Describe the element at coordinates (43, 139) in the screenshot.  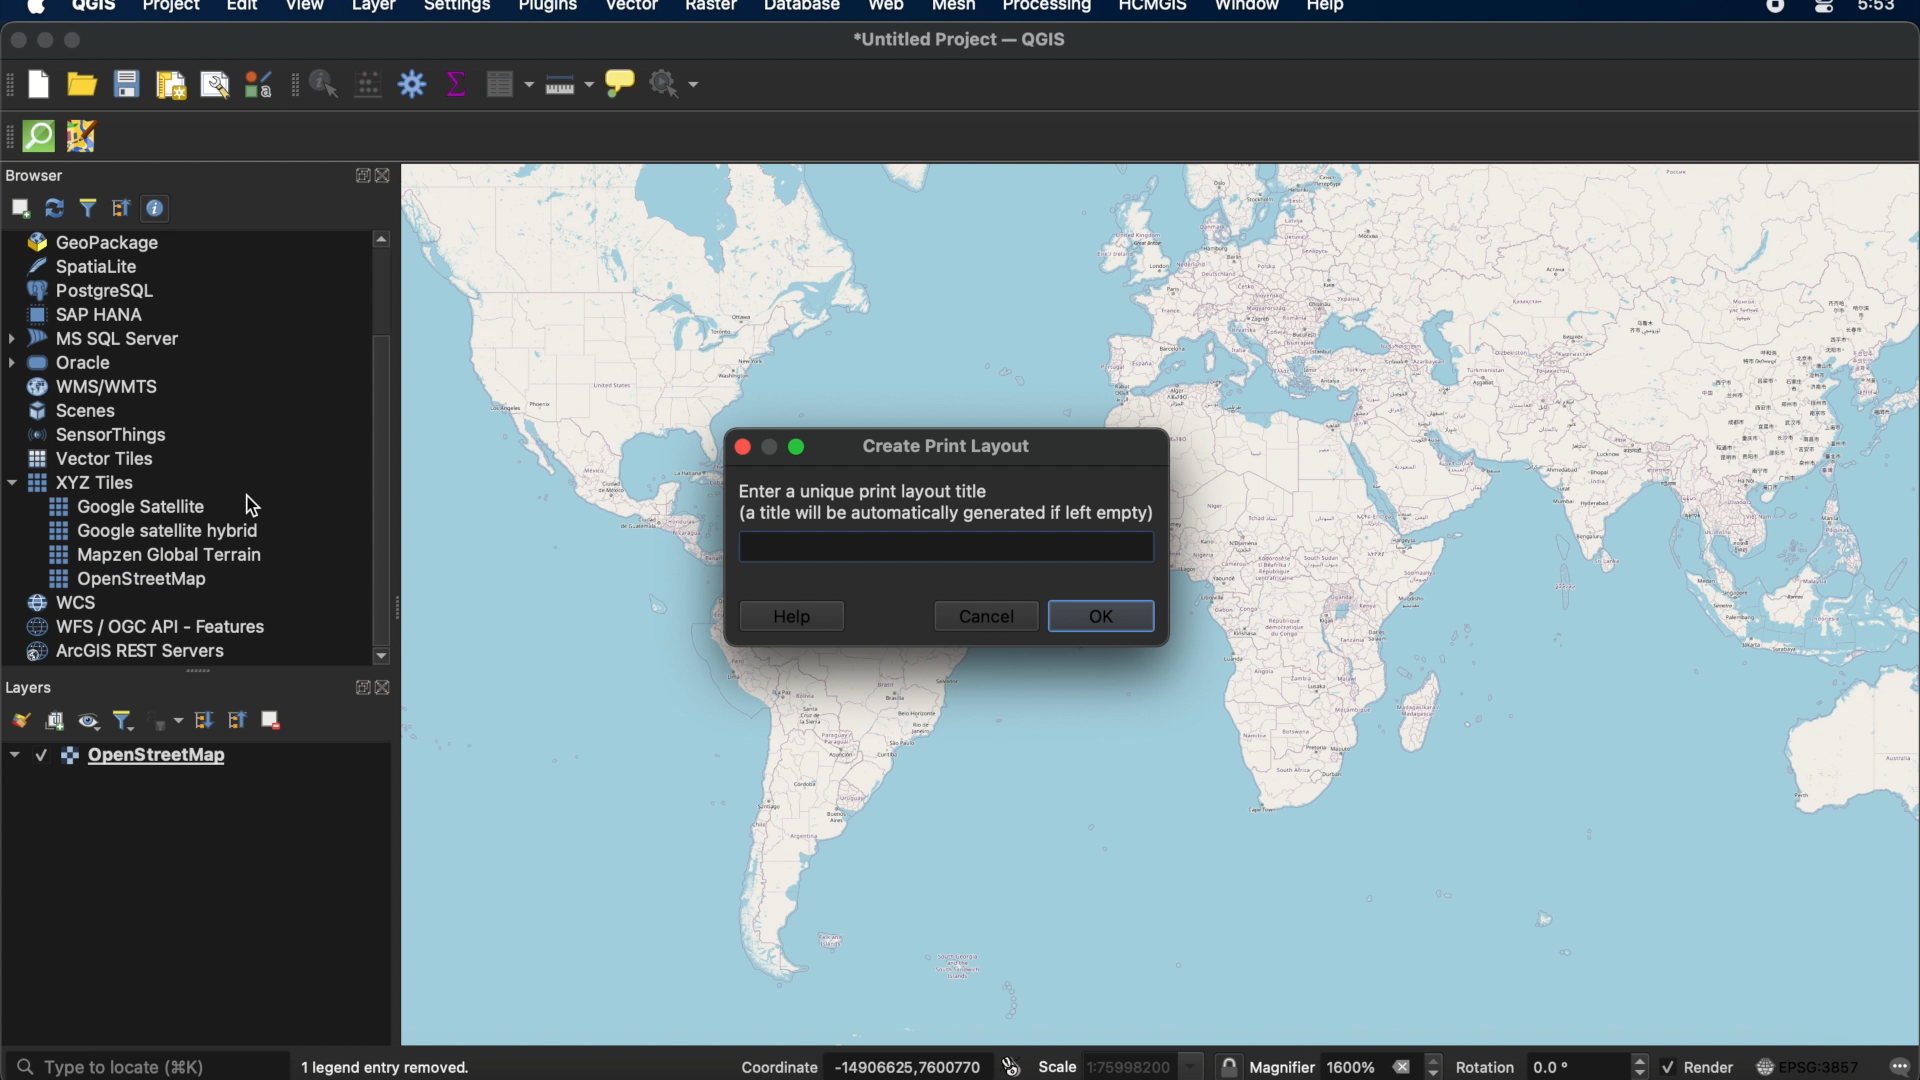
I see `QuickOSm` at that location.